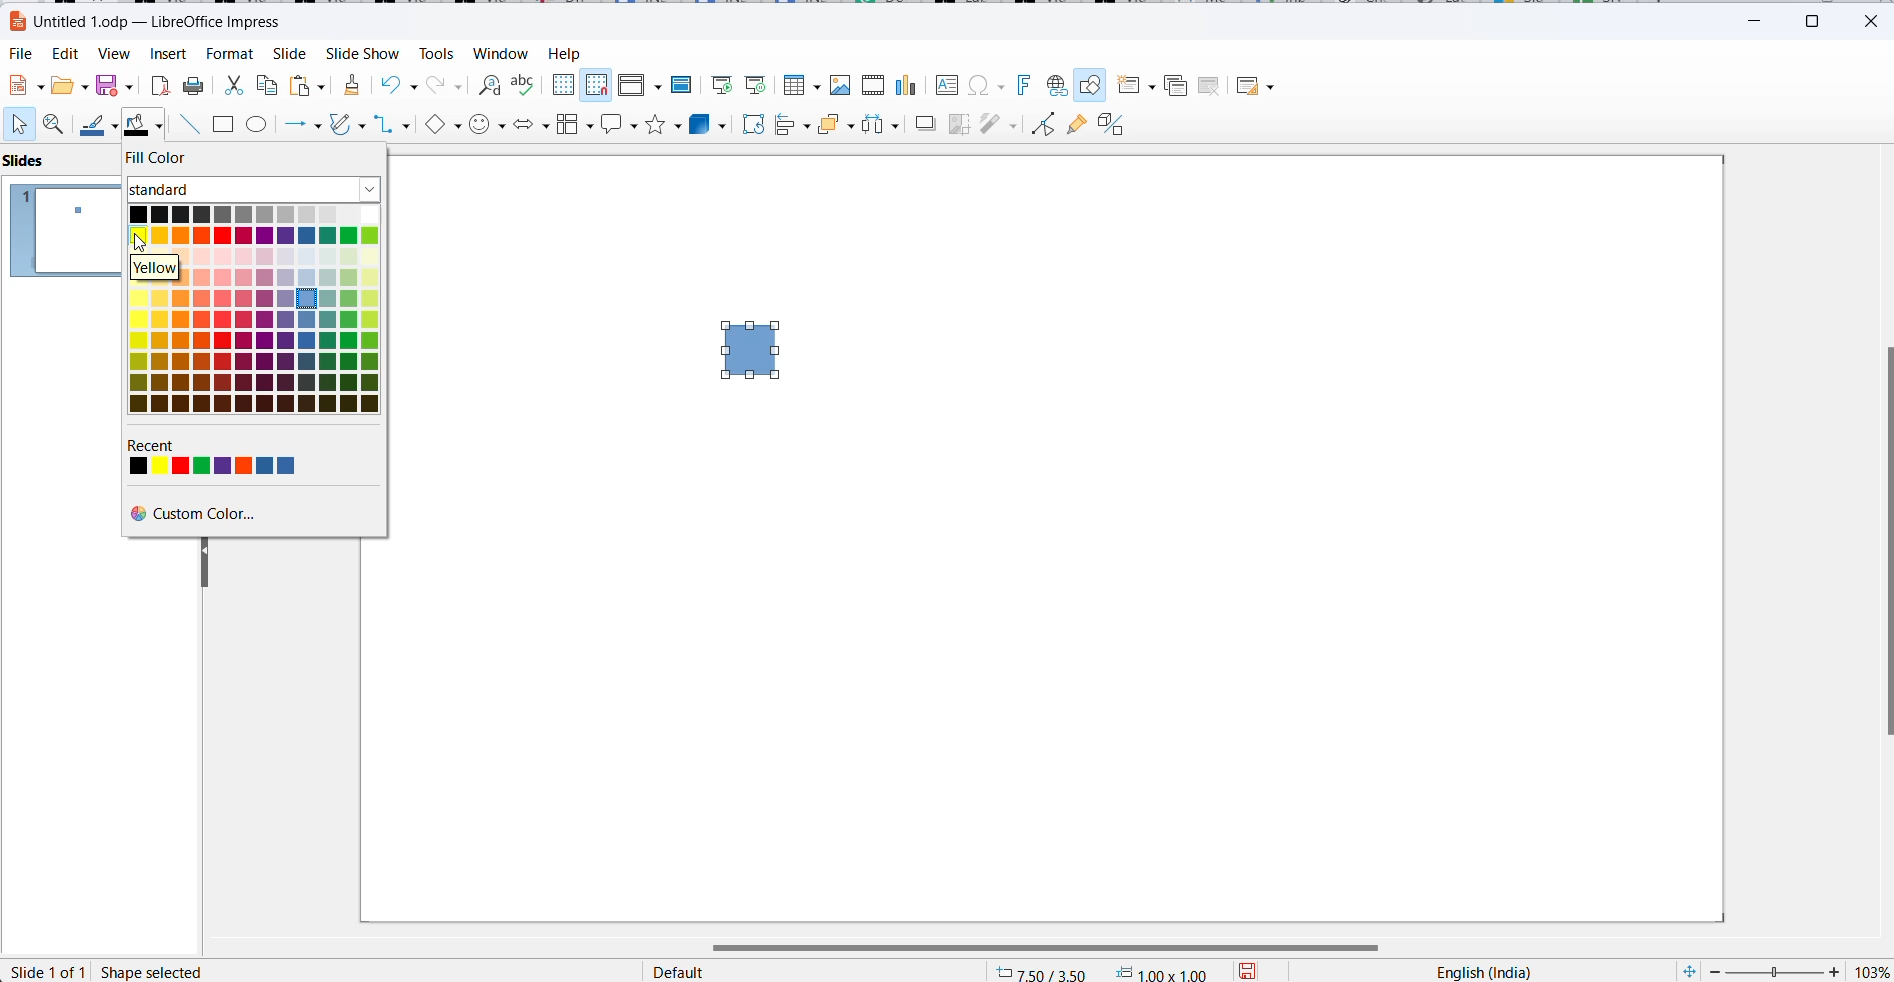 The width and height of the screenshot is (1894, 982). Describe the element at coordinates (261, 126) in the screenshot. I see `ellipse` at that location.